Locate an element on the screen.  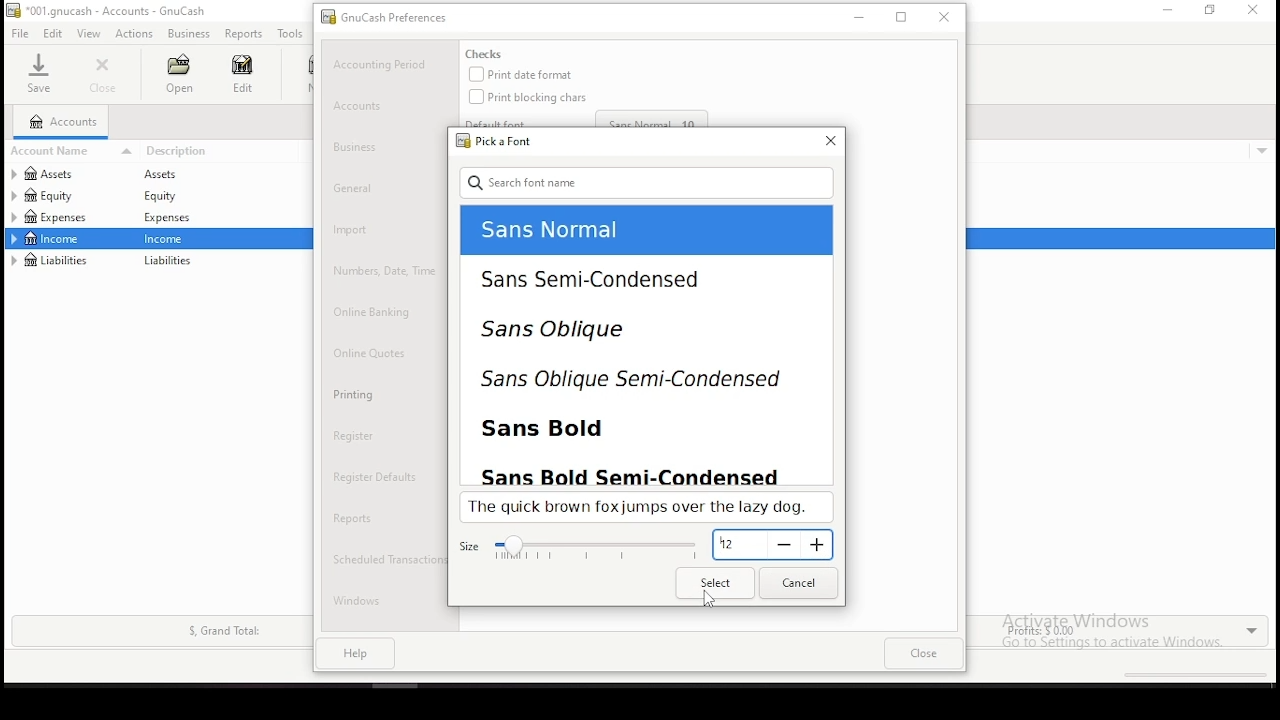
descrtiption is located at coordinates (224, 151).